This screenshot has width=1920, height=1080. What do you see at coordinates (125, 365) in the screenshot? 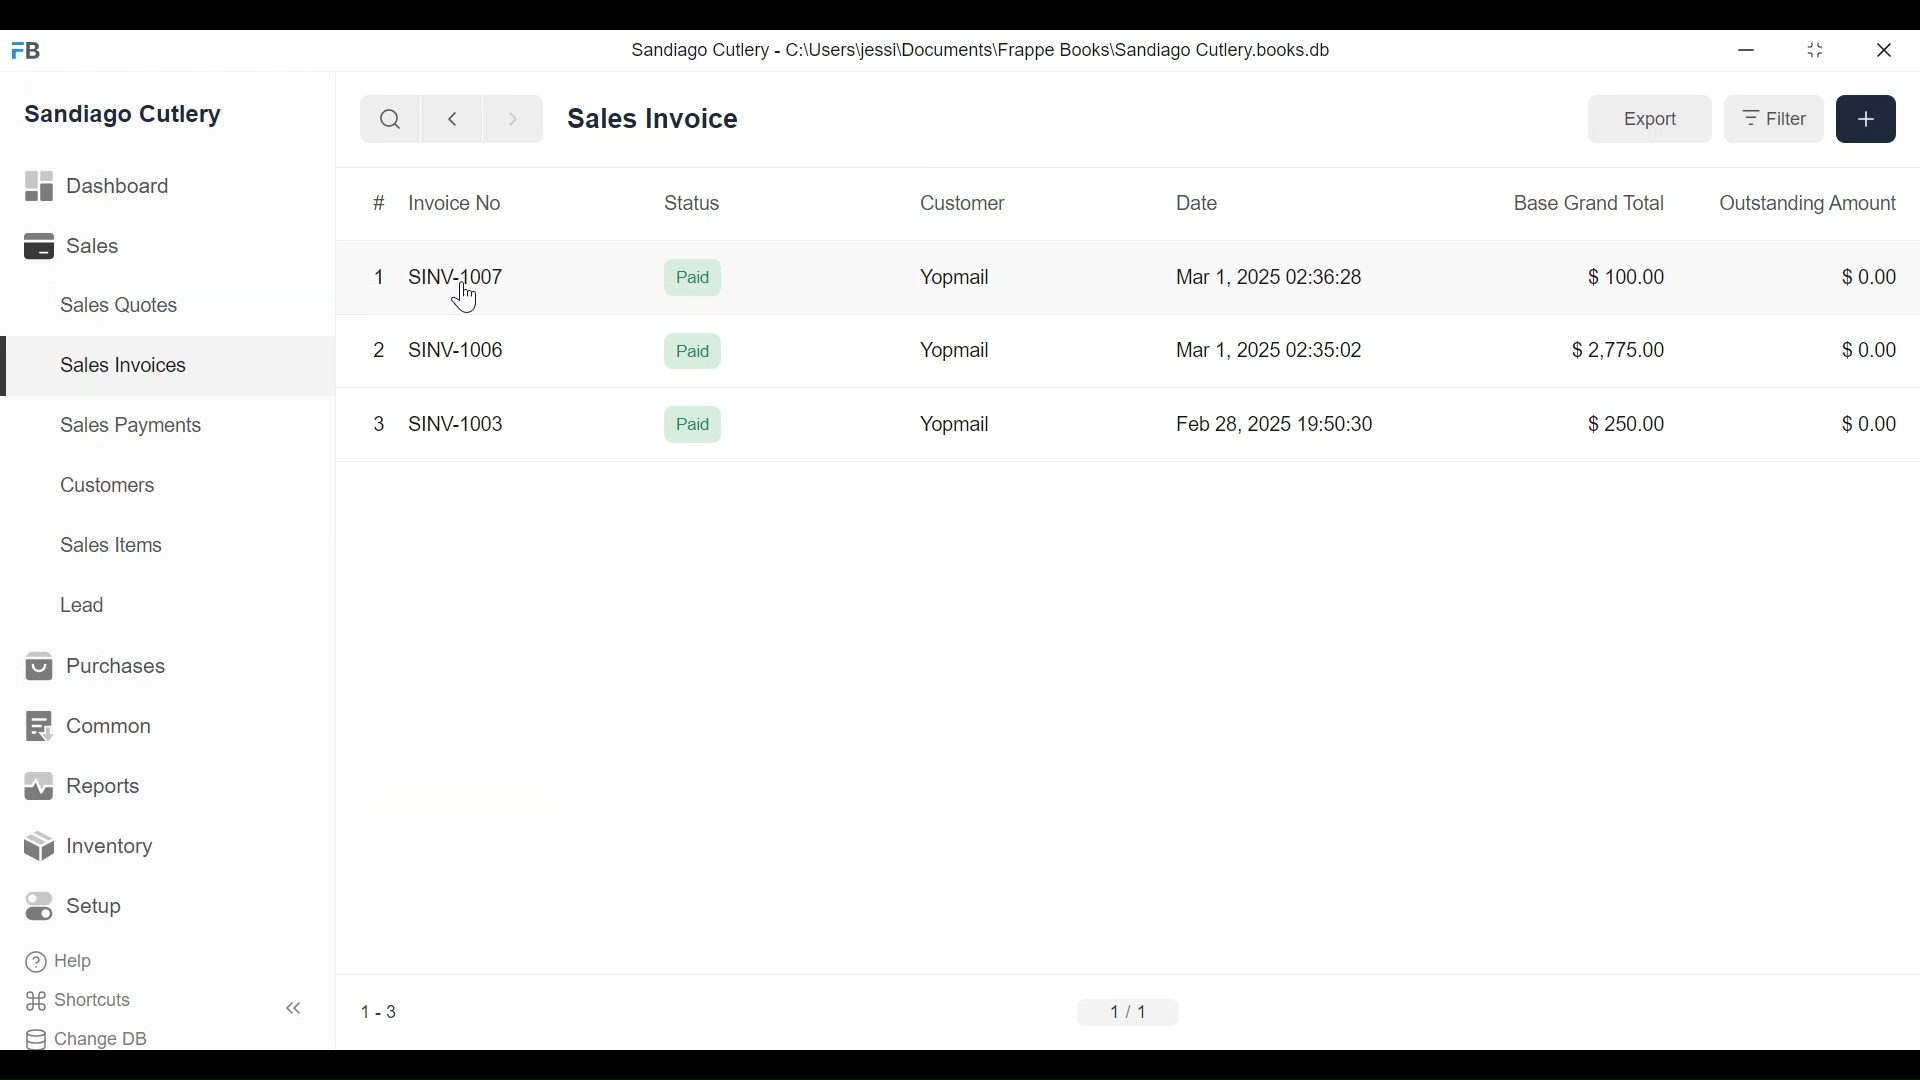
I see `Sales Invoices` at bounding box center [125, 365].